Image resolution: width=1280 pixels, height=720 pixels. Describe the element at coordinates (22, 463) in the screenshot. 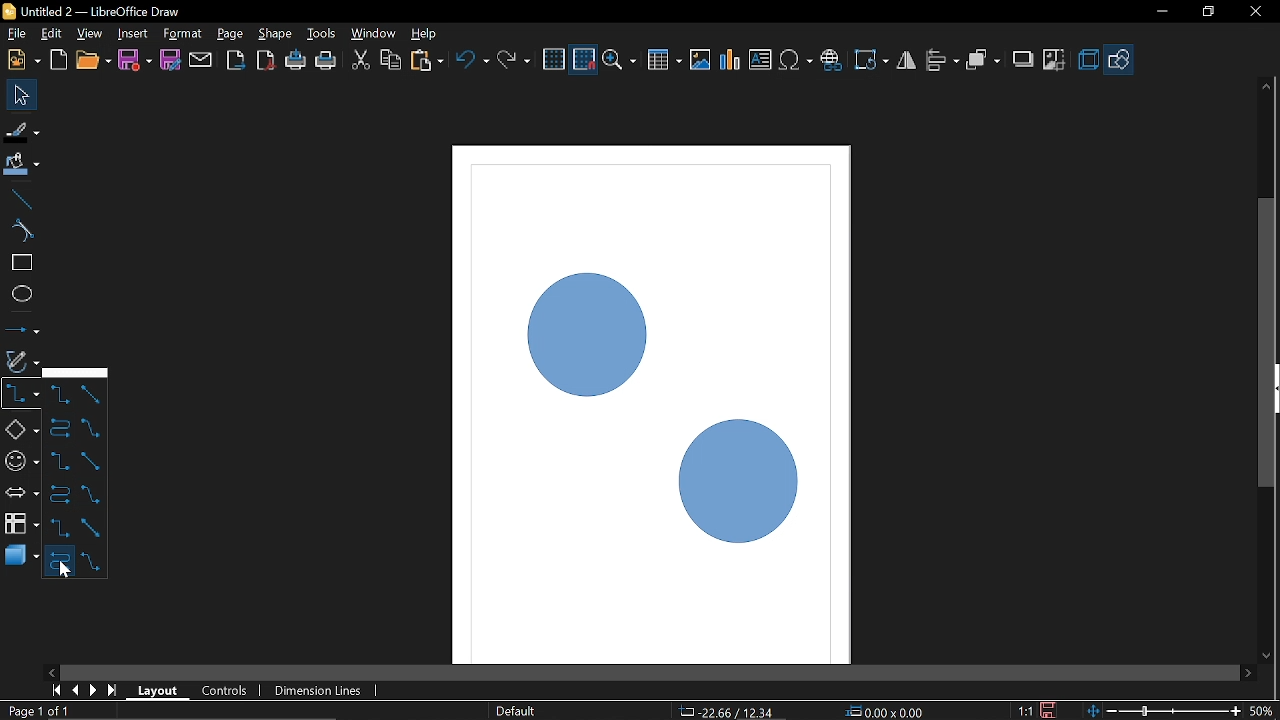

I see `Symbol shapes` at that location.